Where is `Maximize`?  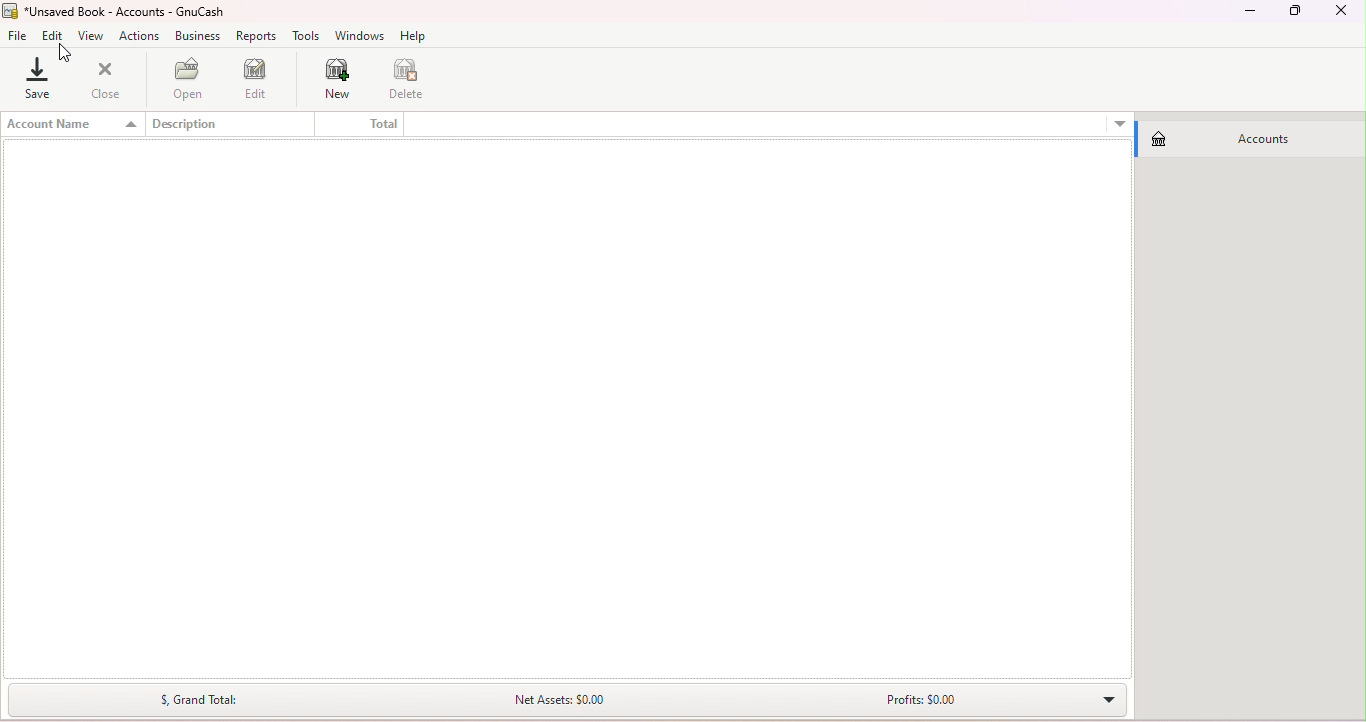 Maximize is located at coordinates (1302, 14).